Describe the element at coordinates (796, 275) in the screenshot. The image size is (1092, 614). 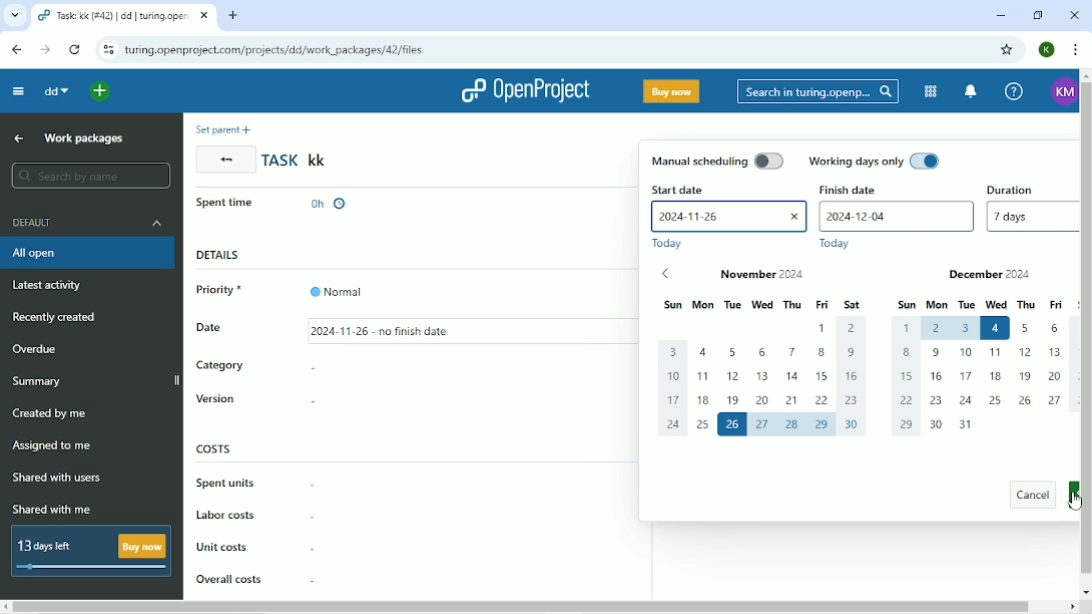
I see `November 2024` at that location.